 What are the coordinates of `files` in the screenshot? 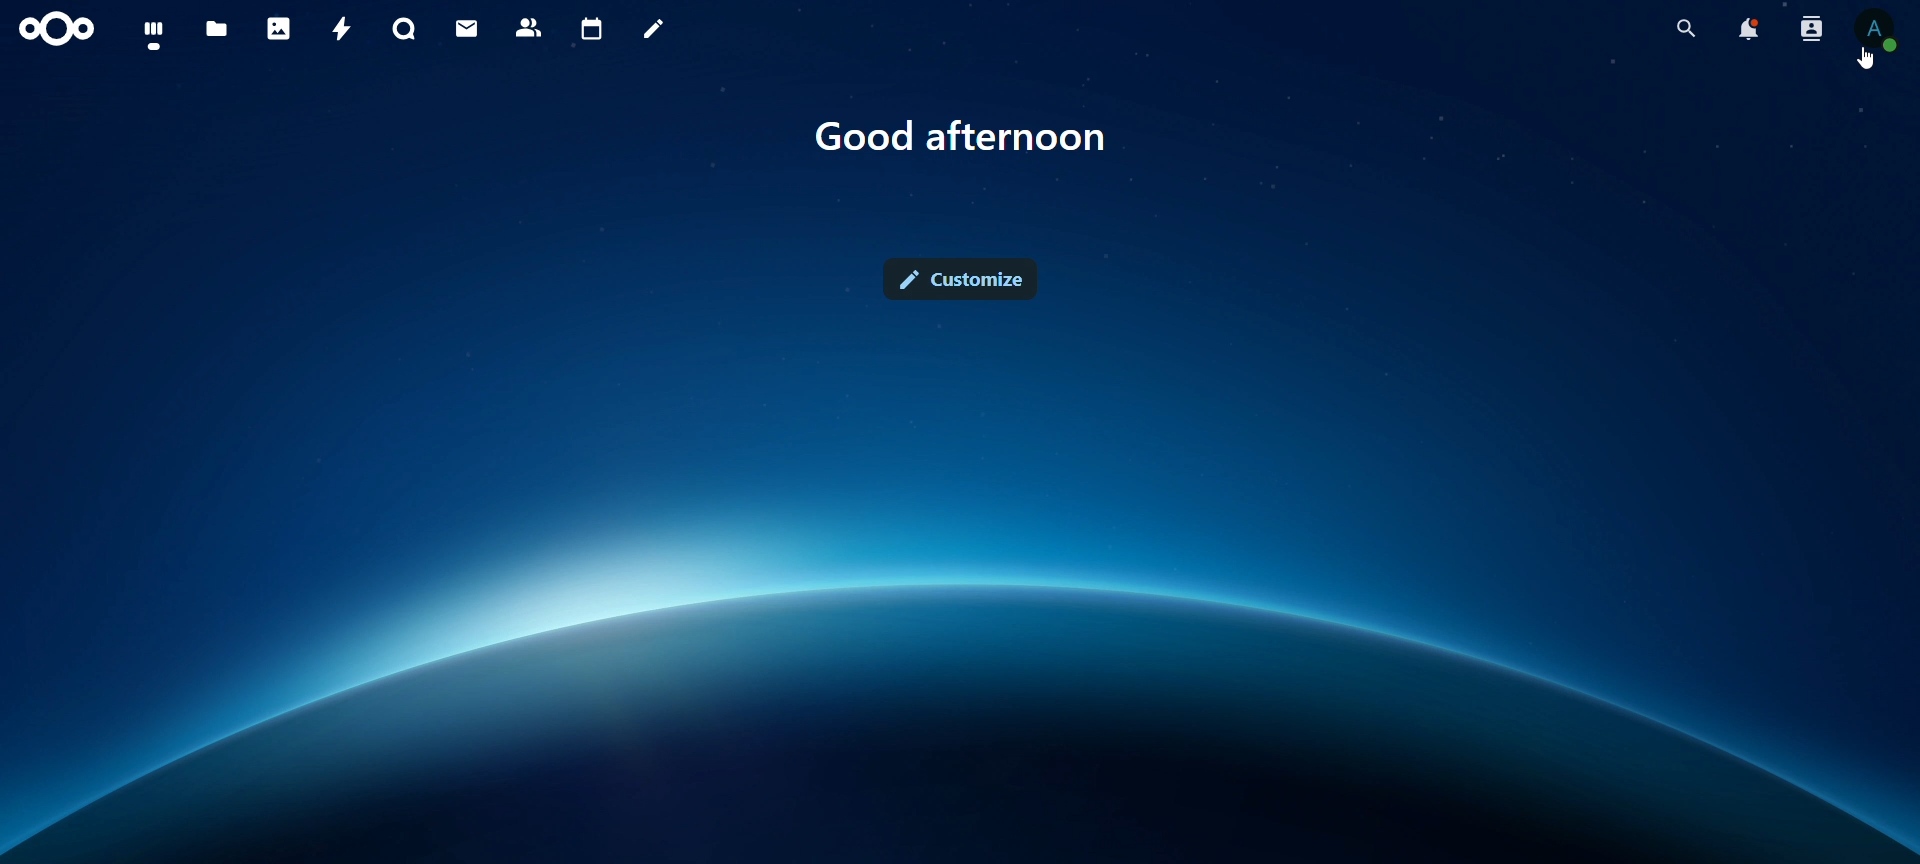 It's located at (218, 27).